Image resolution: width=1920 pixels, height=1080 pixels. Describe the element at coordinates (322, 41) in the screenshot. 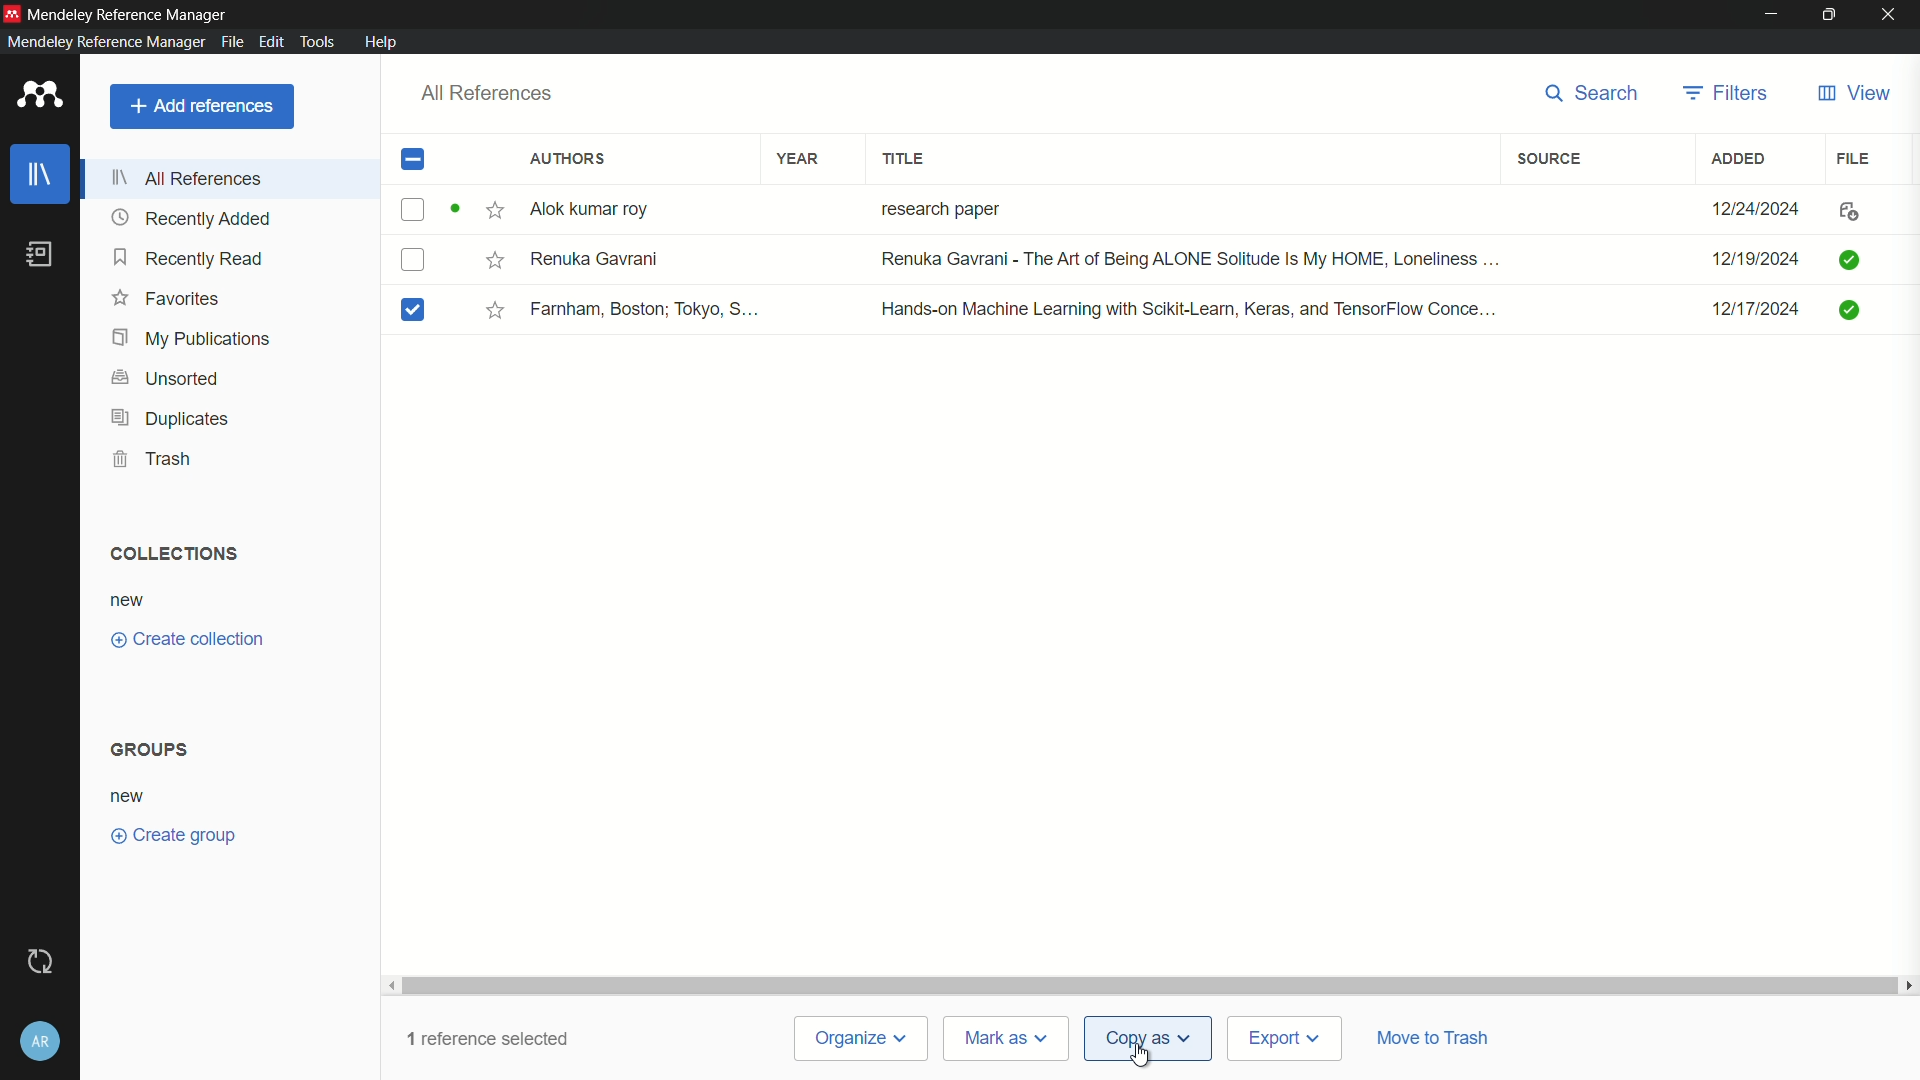

I see `tools menu` at that location.